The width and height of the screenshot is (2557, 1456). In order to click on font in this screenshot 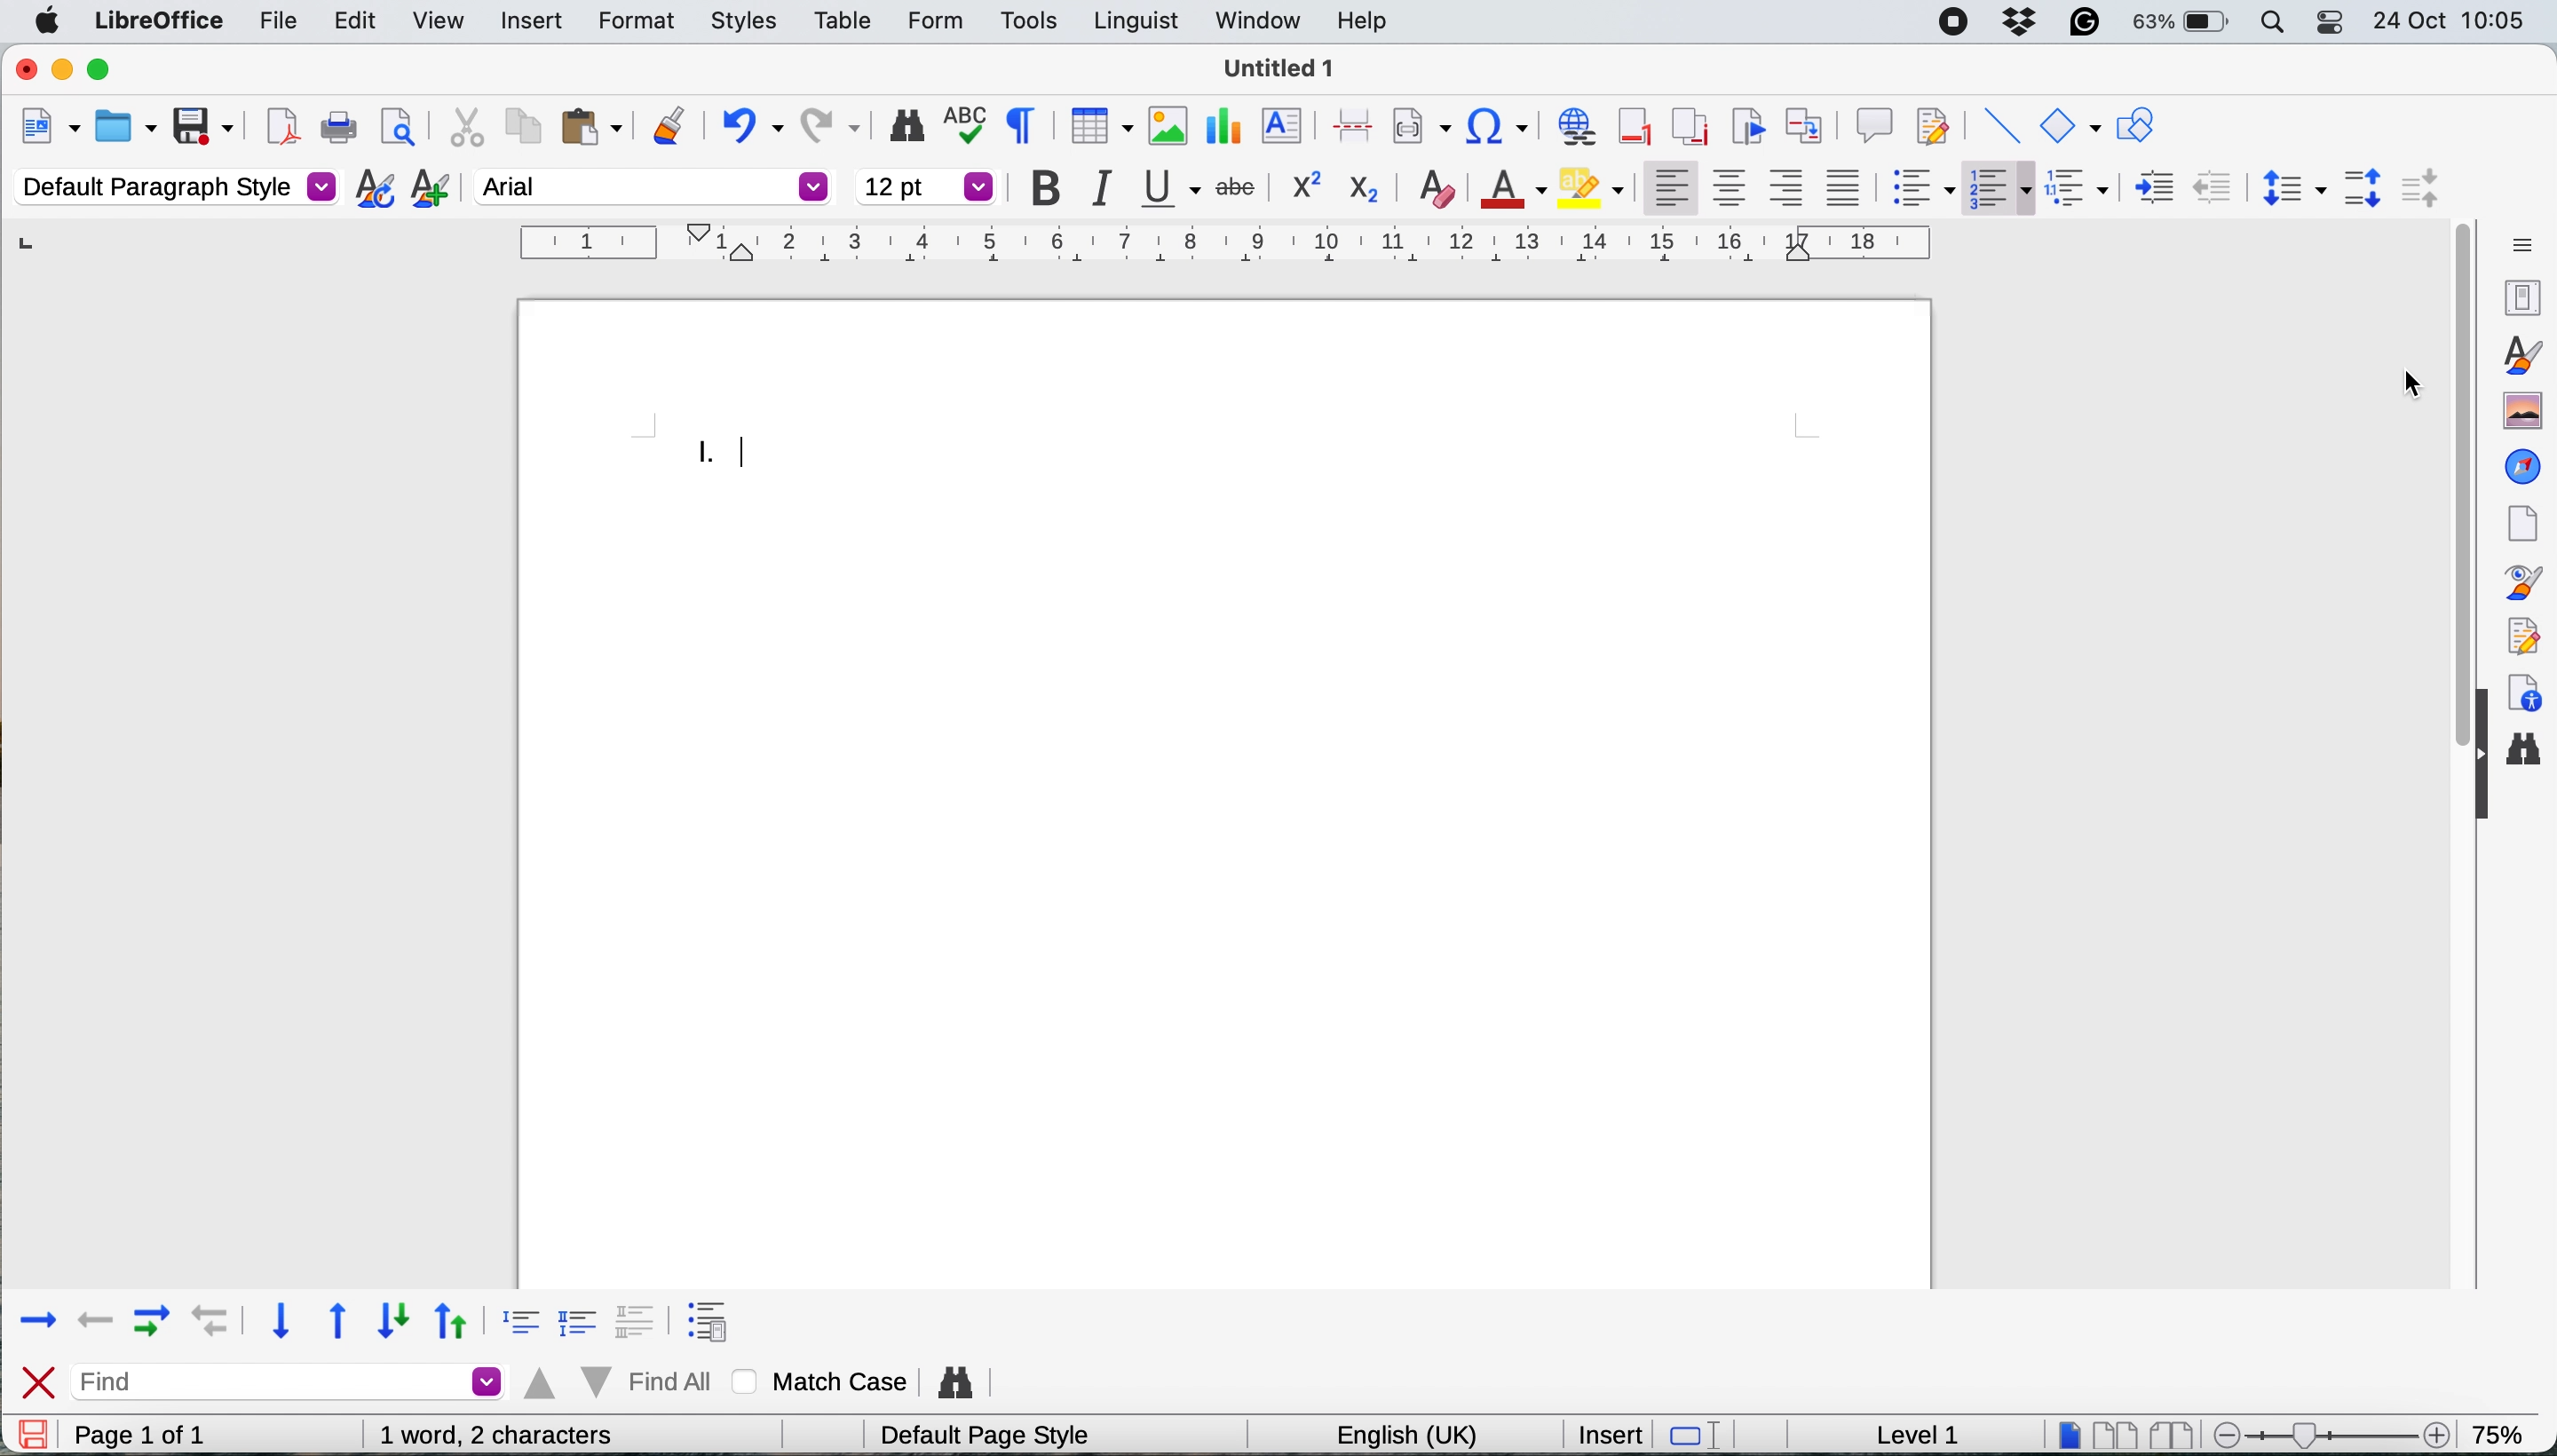, I will do `click(653, 186)`.